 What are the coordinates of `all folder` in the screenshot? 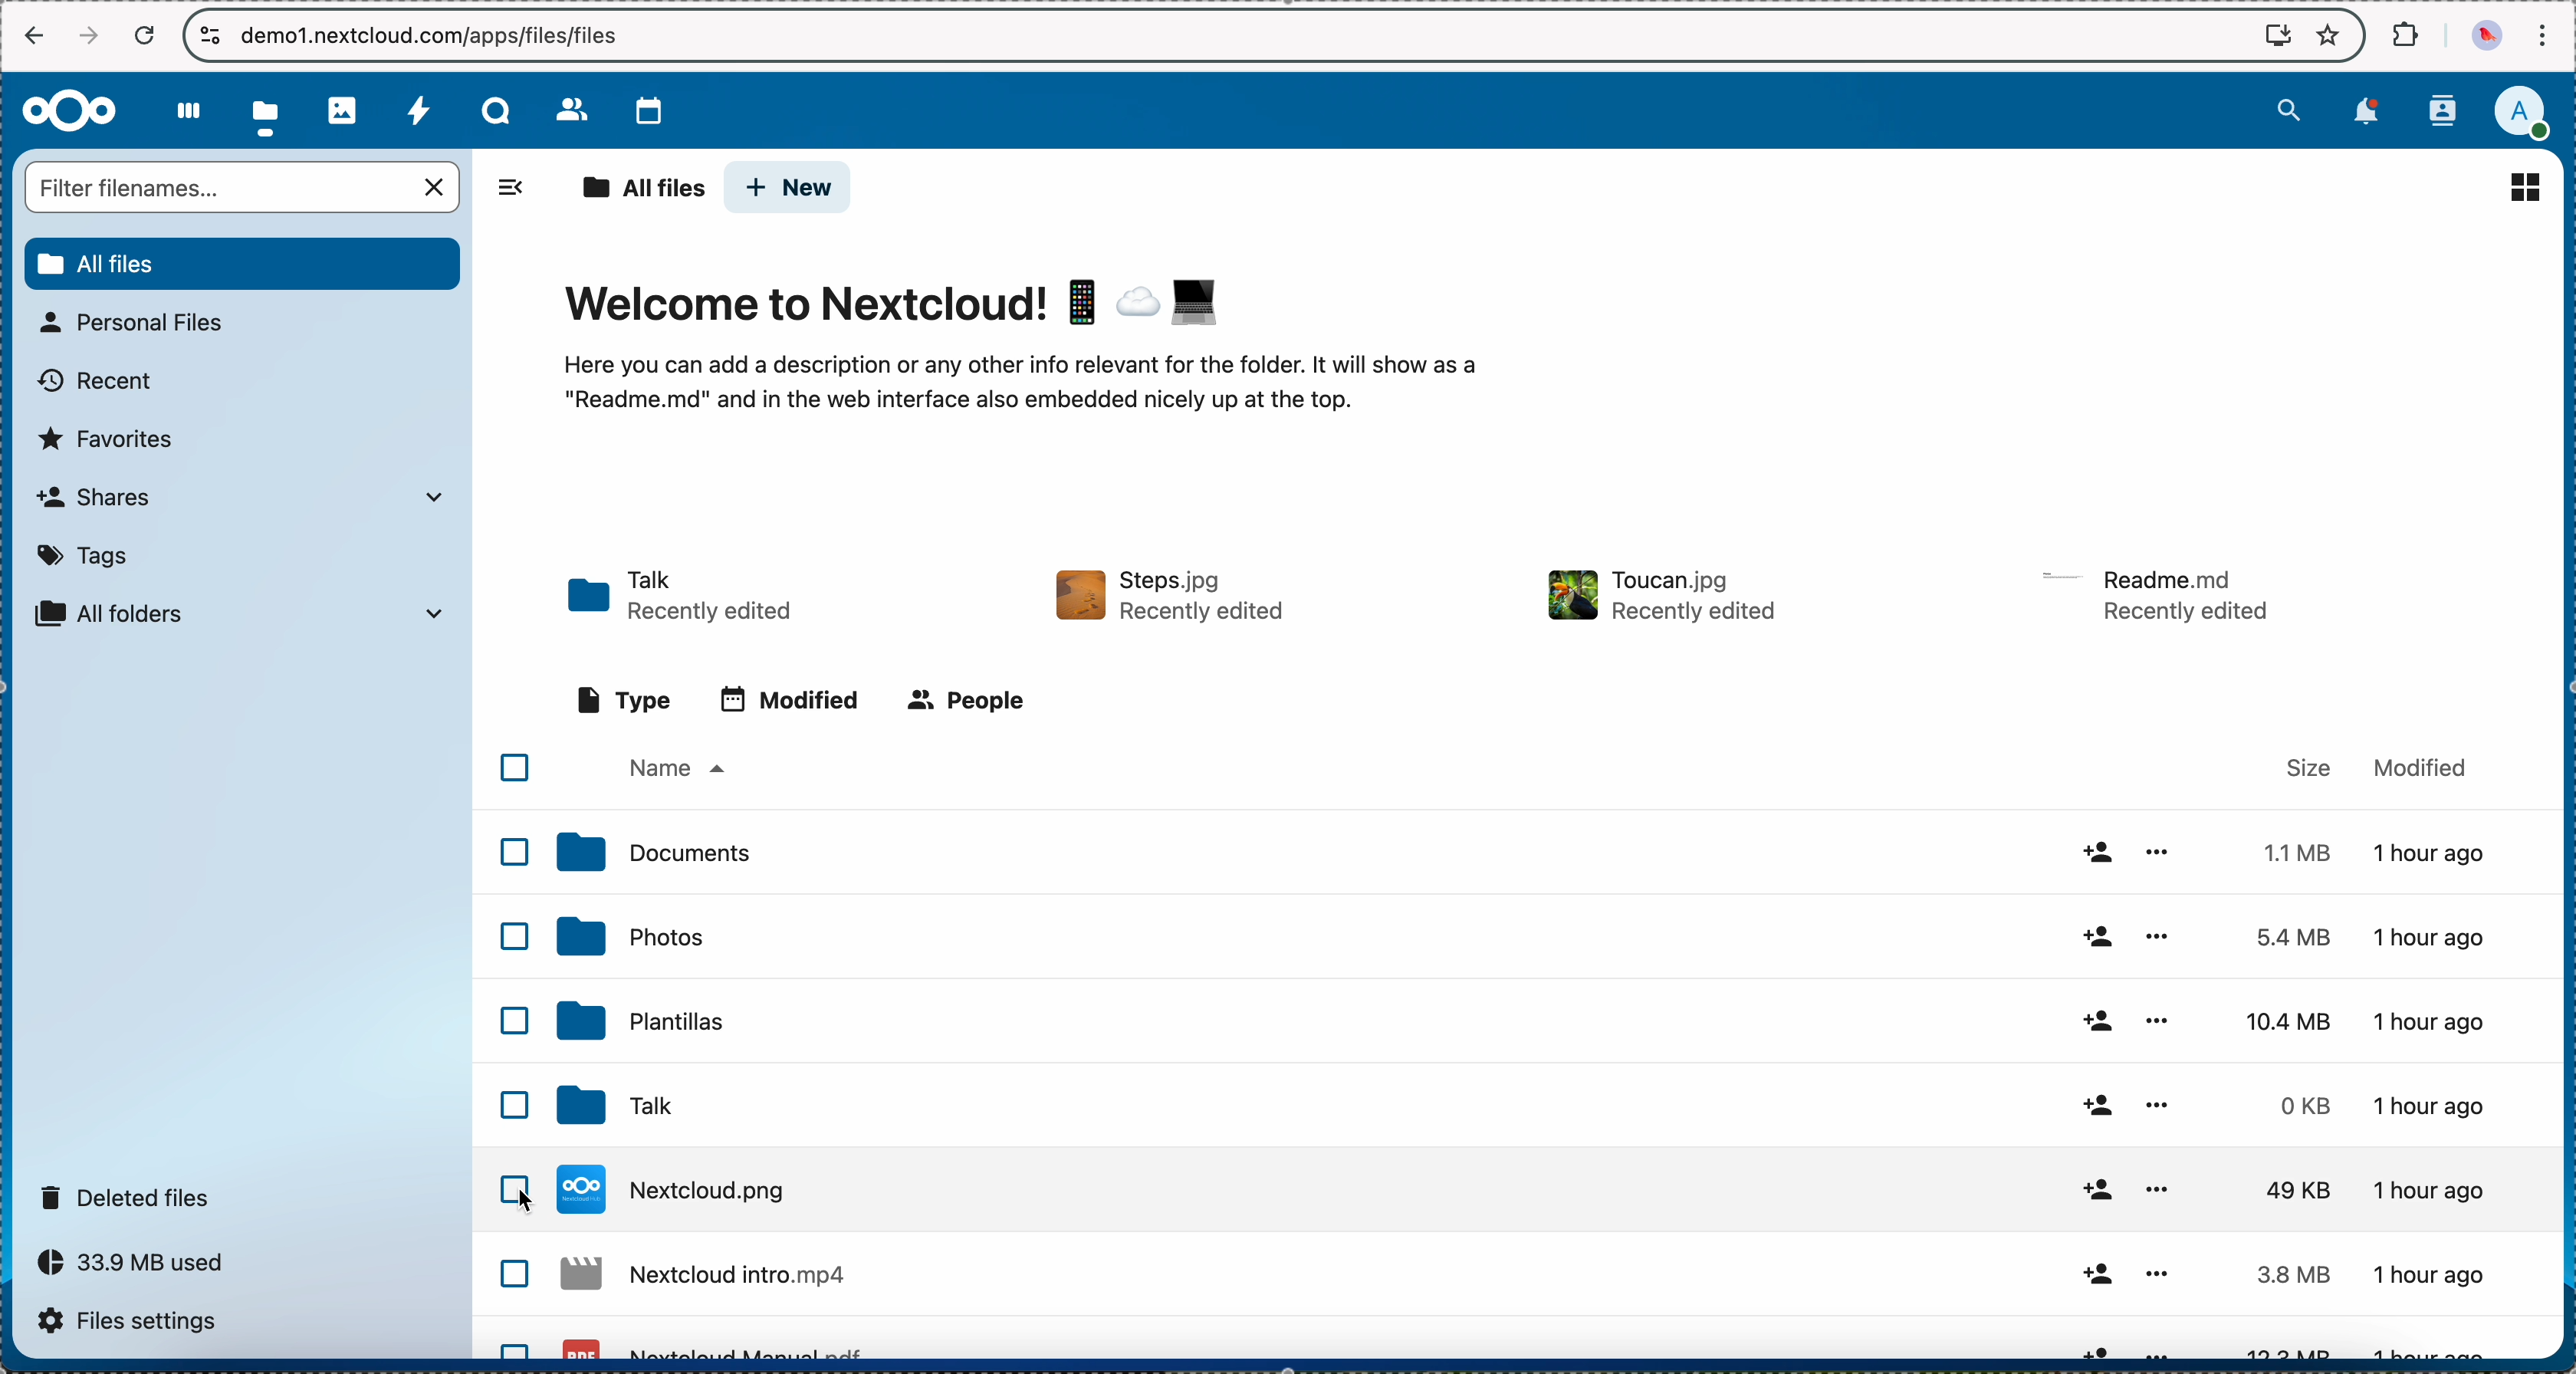 It's located at (249, 612).